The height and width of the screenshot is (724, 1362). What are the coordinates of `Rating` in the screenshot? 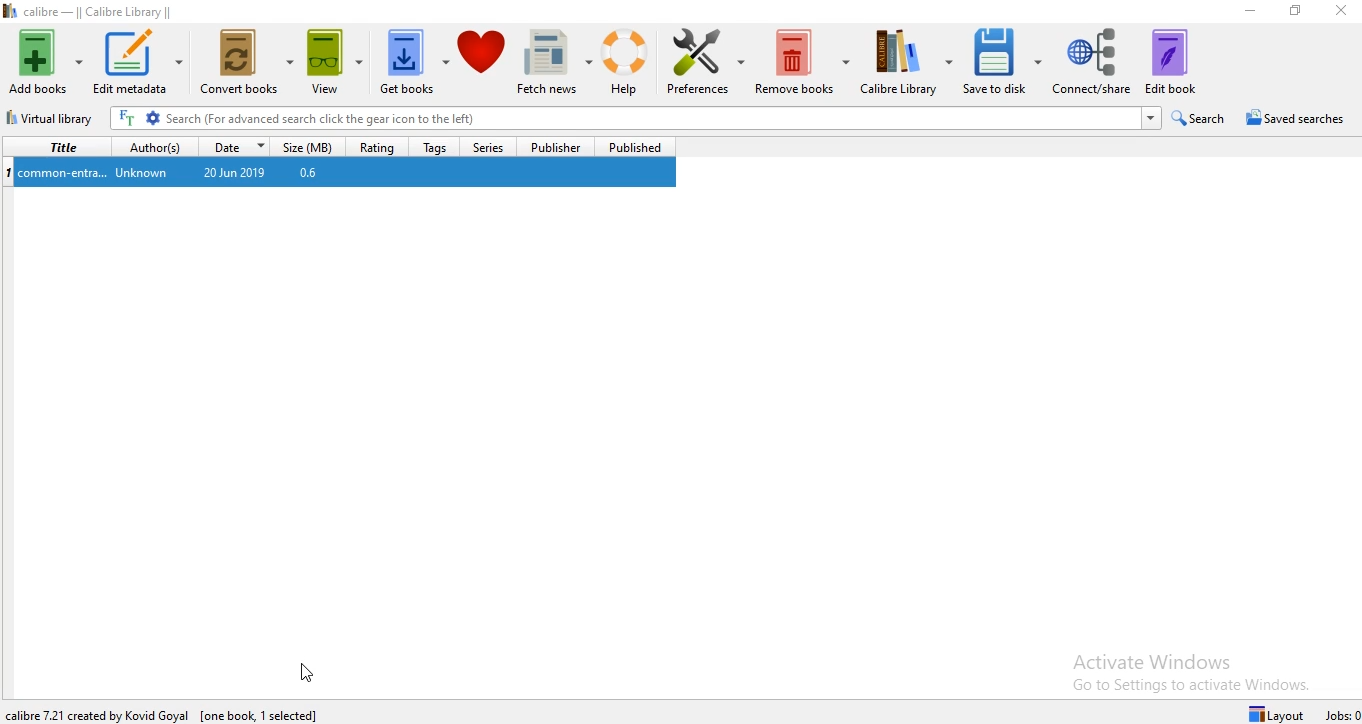 It's located at (380, 146).